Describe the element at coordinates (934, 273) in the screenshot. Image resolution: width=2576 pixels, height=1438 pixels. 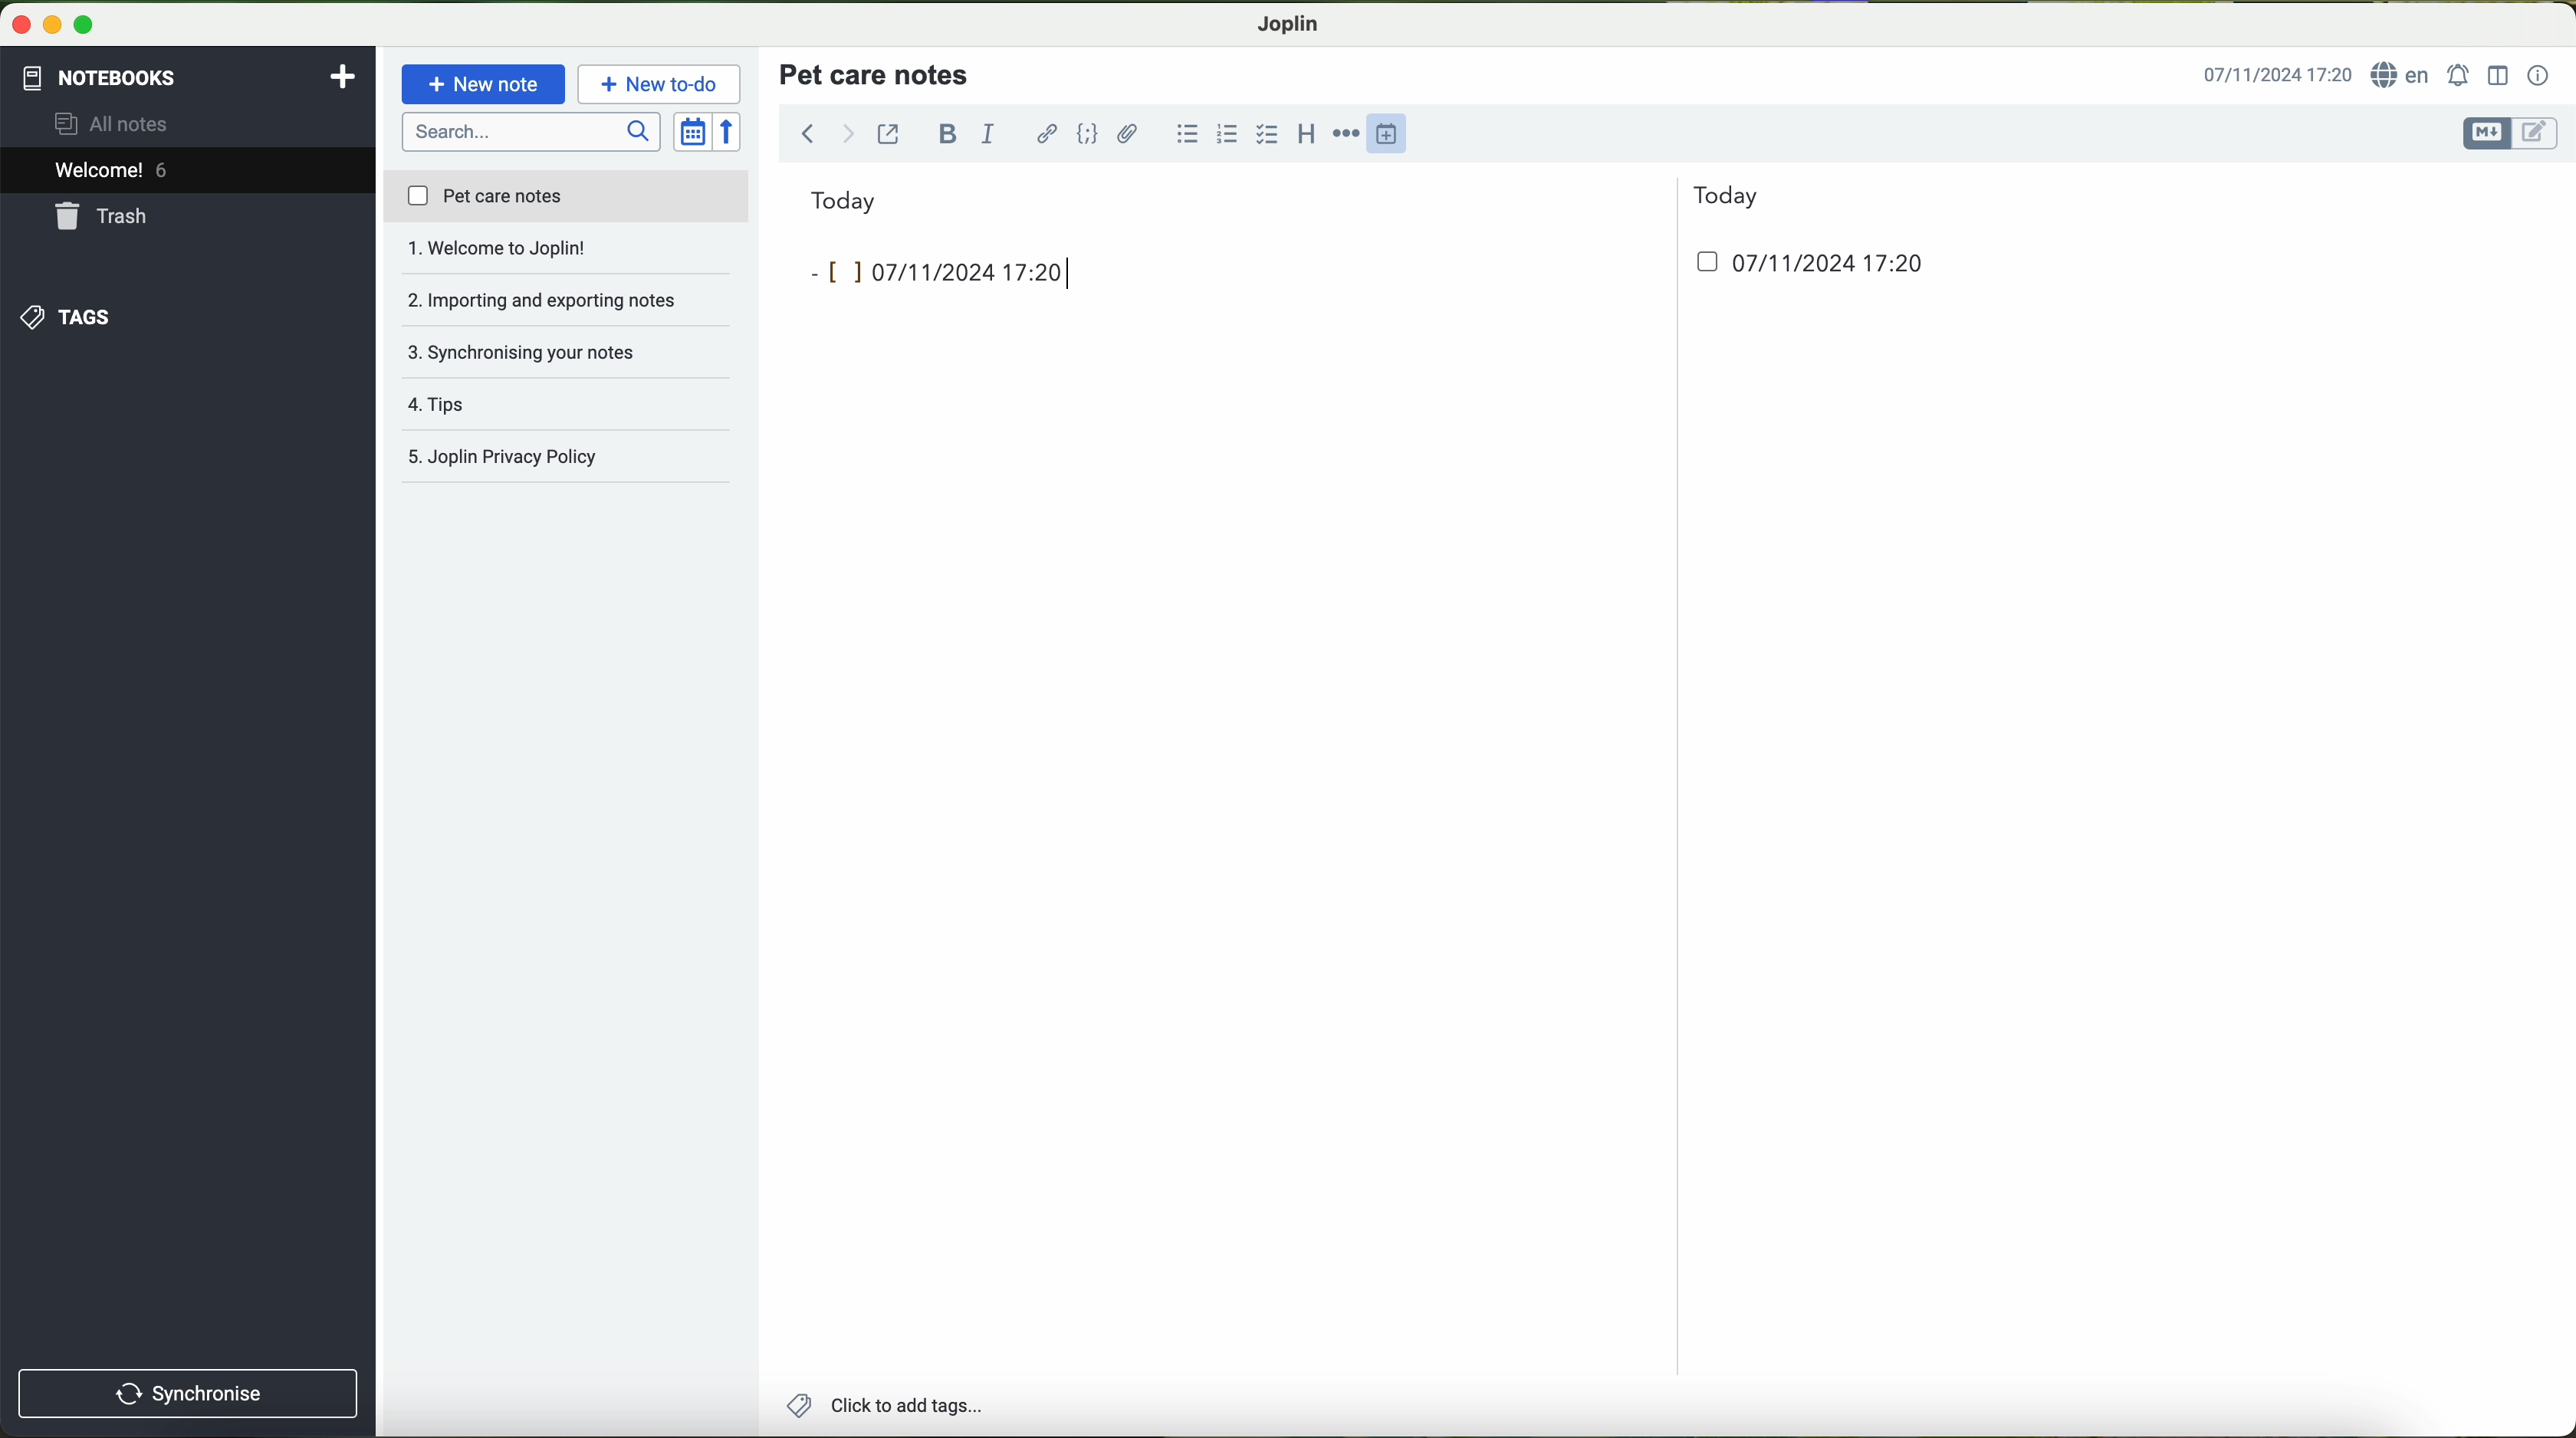
I see `inputs` at that location.